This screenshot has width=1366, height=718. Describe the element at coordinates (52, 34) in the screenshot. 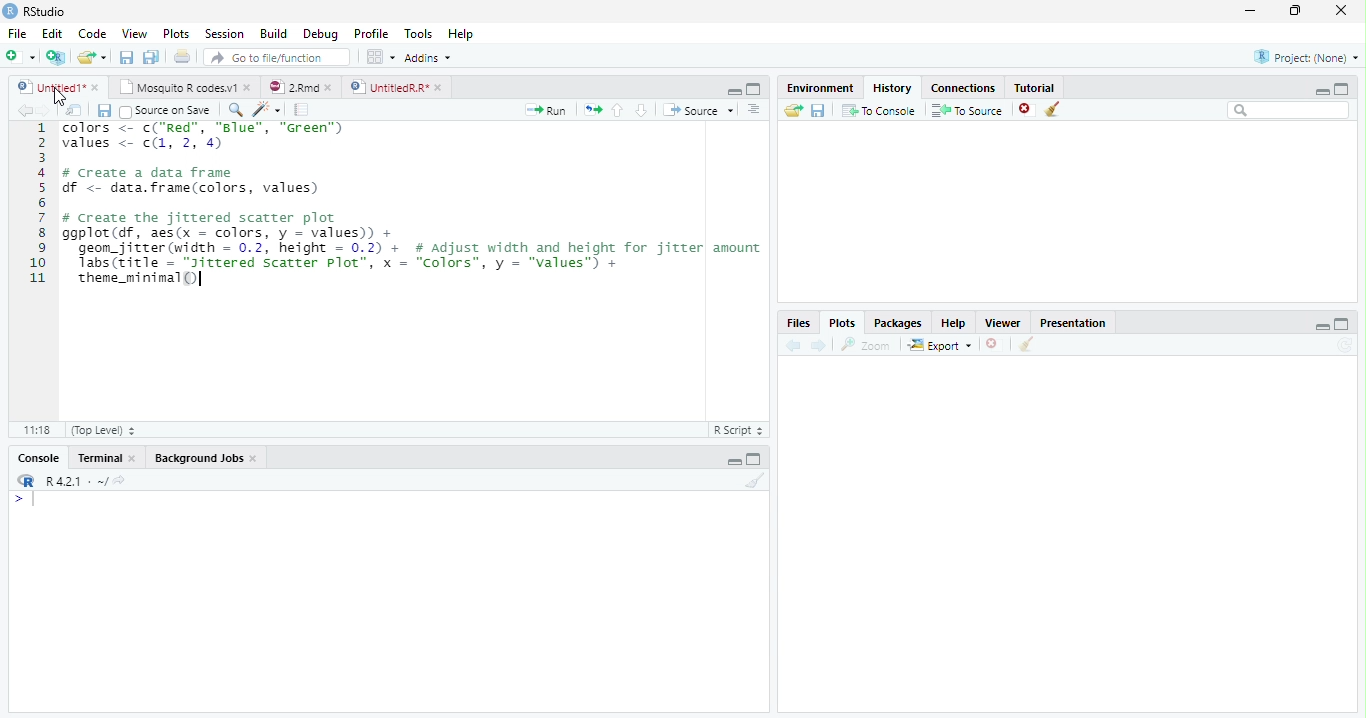

I see `Edit` at that location.